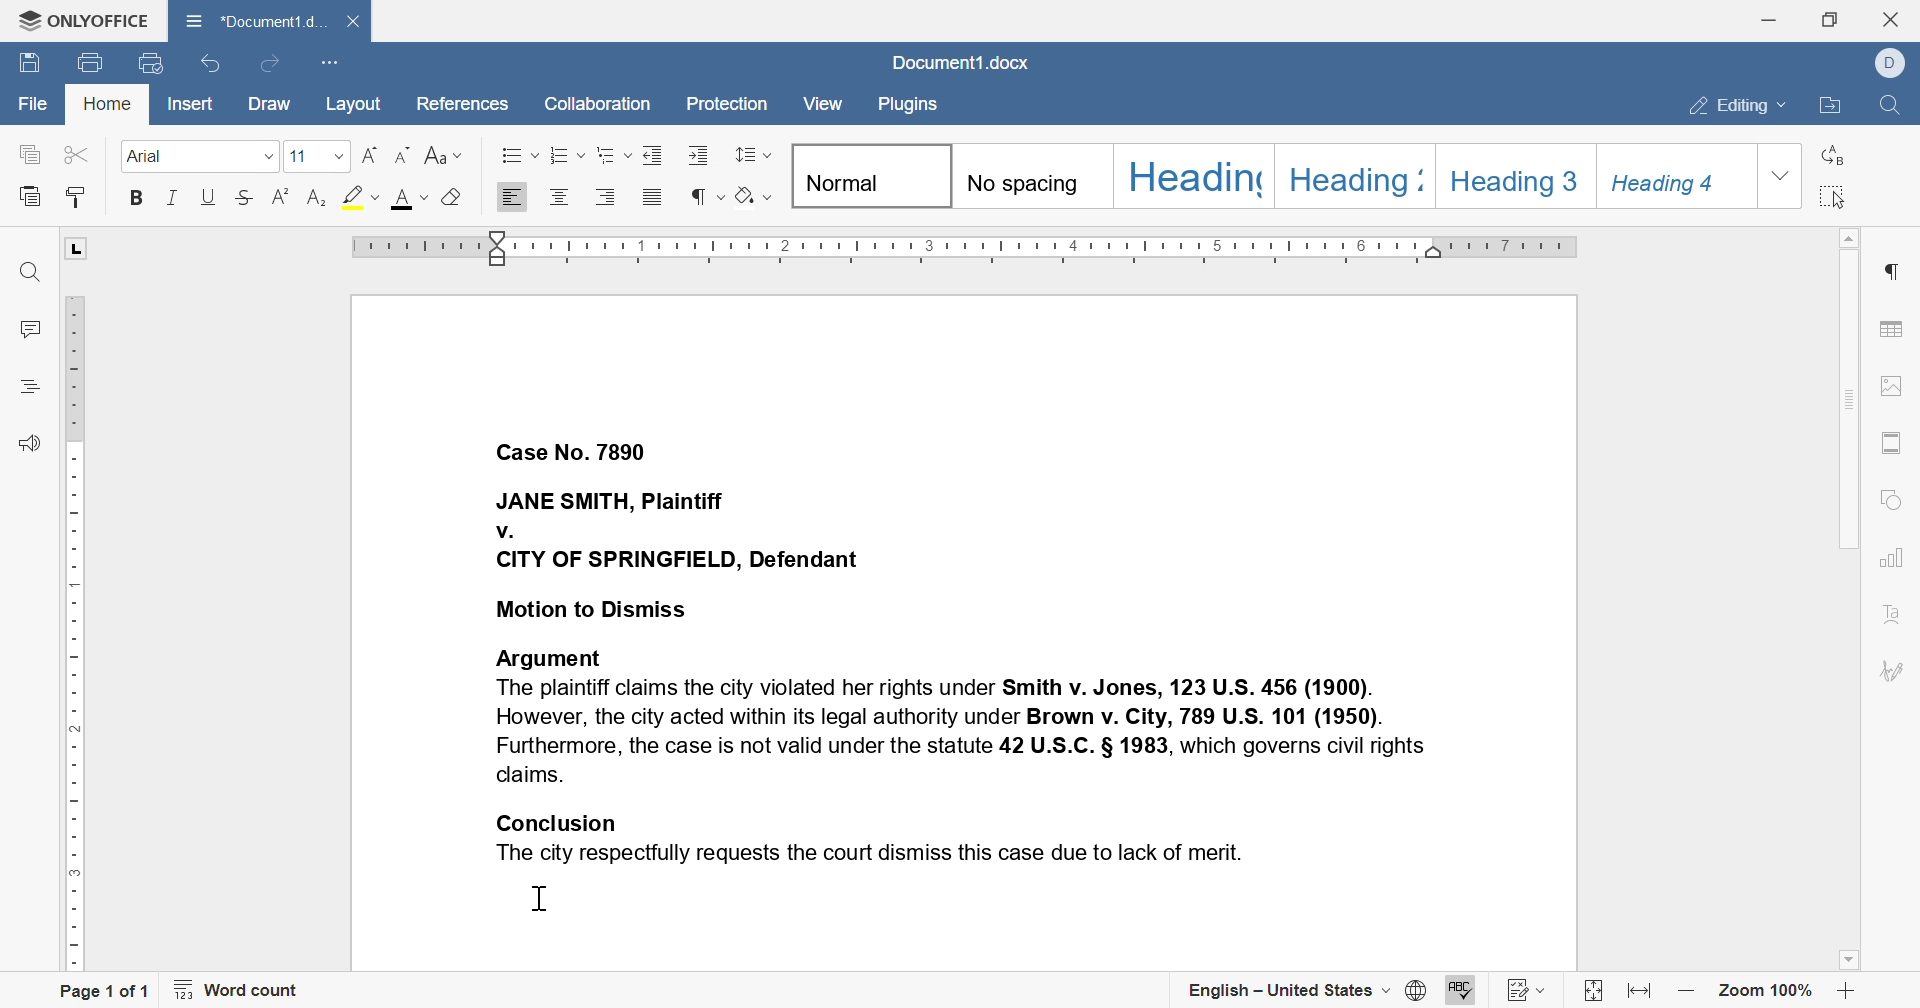 This screenshot has height=1008, width=1920. What do you see at coordinates (78, 247) in the screenshot?
I see `L` at bounding box center [78, 247].